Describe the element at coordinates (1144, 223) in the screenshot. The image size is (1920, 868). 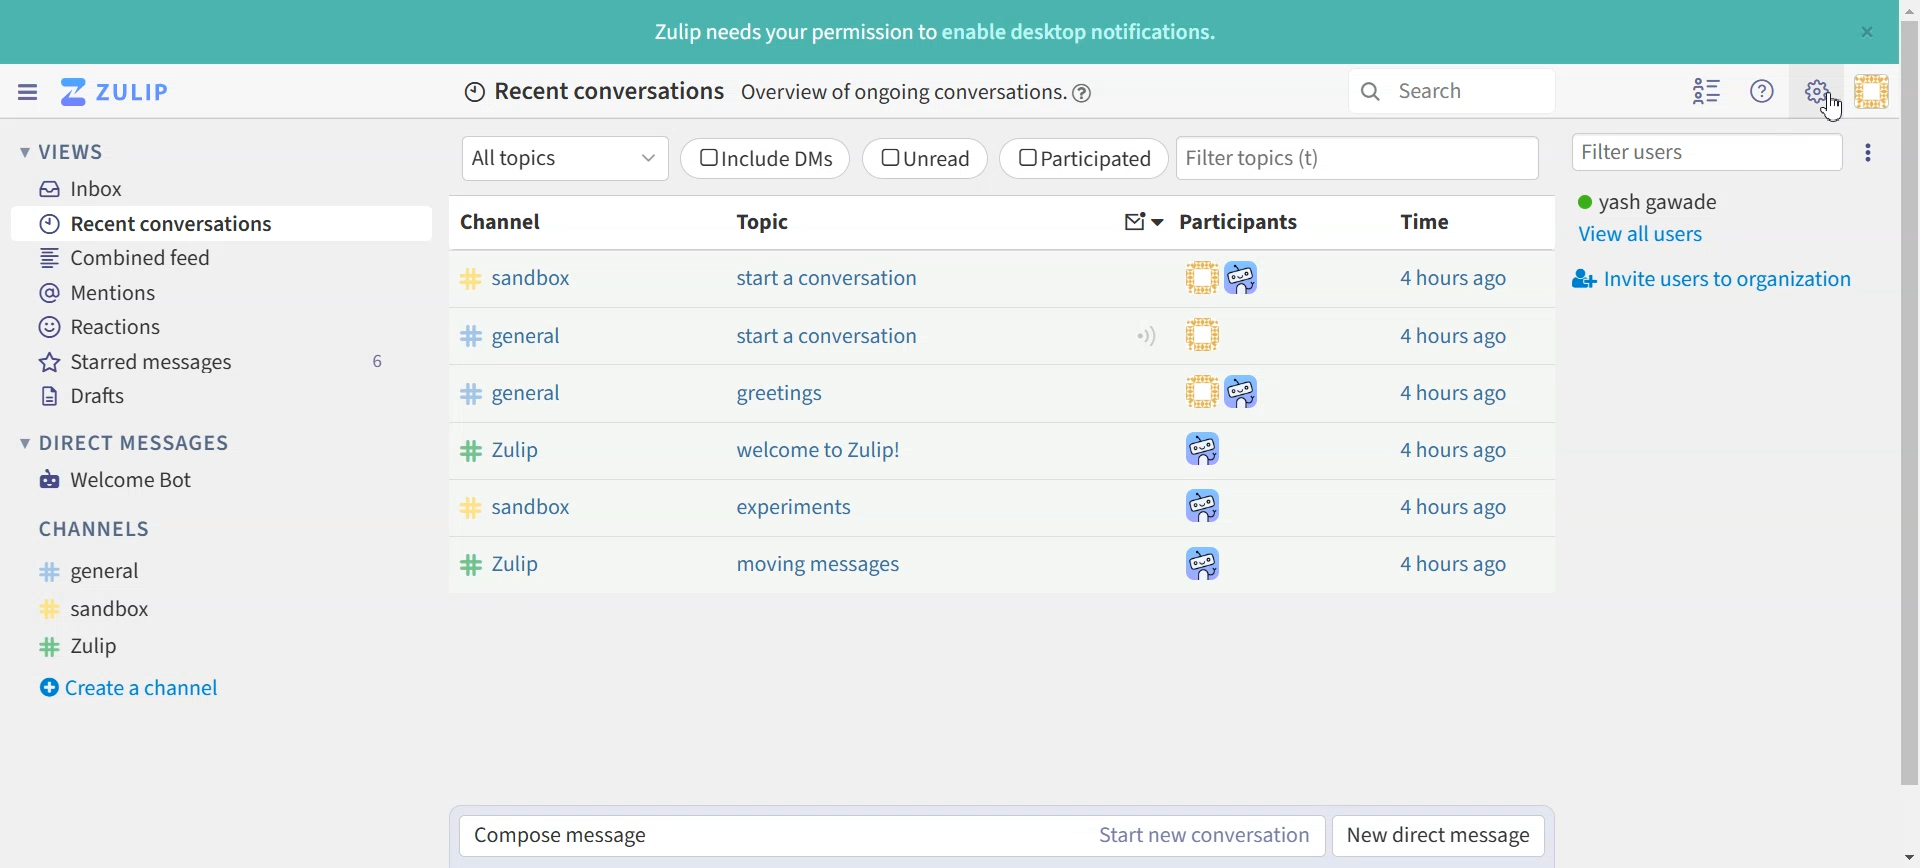
I see `Sort by unread message count` at that location.